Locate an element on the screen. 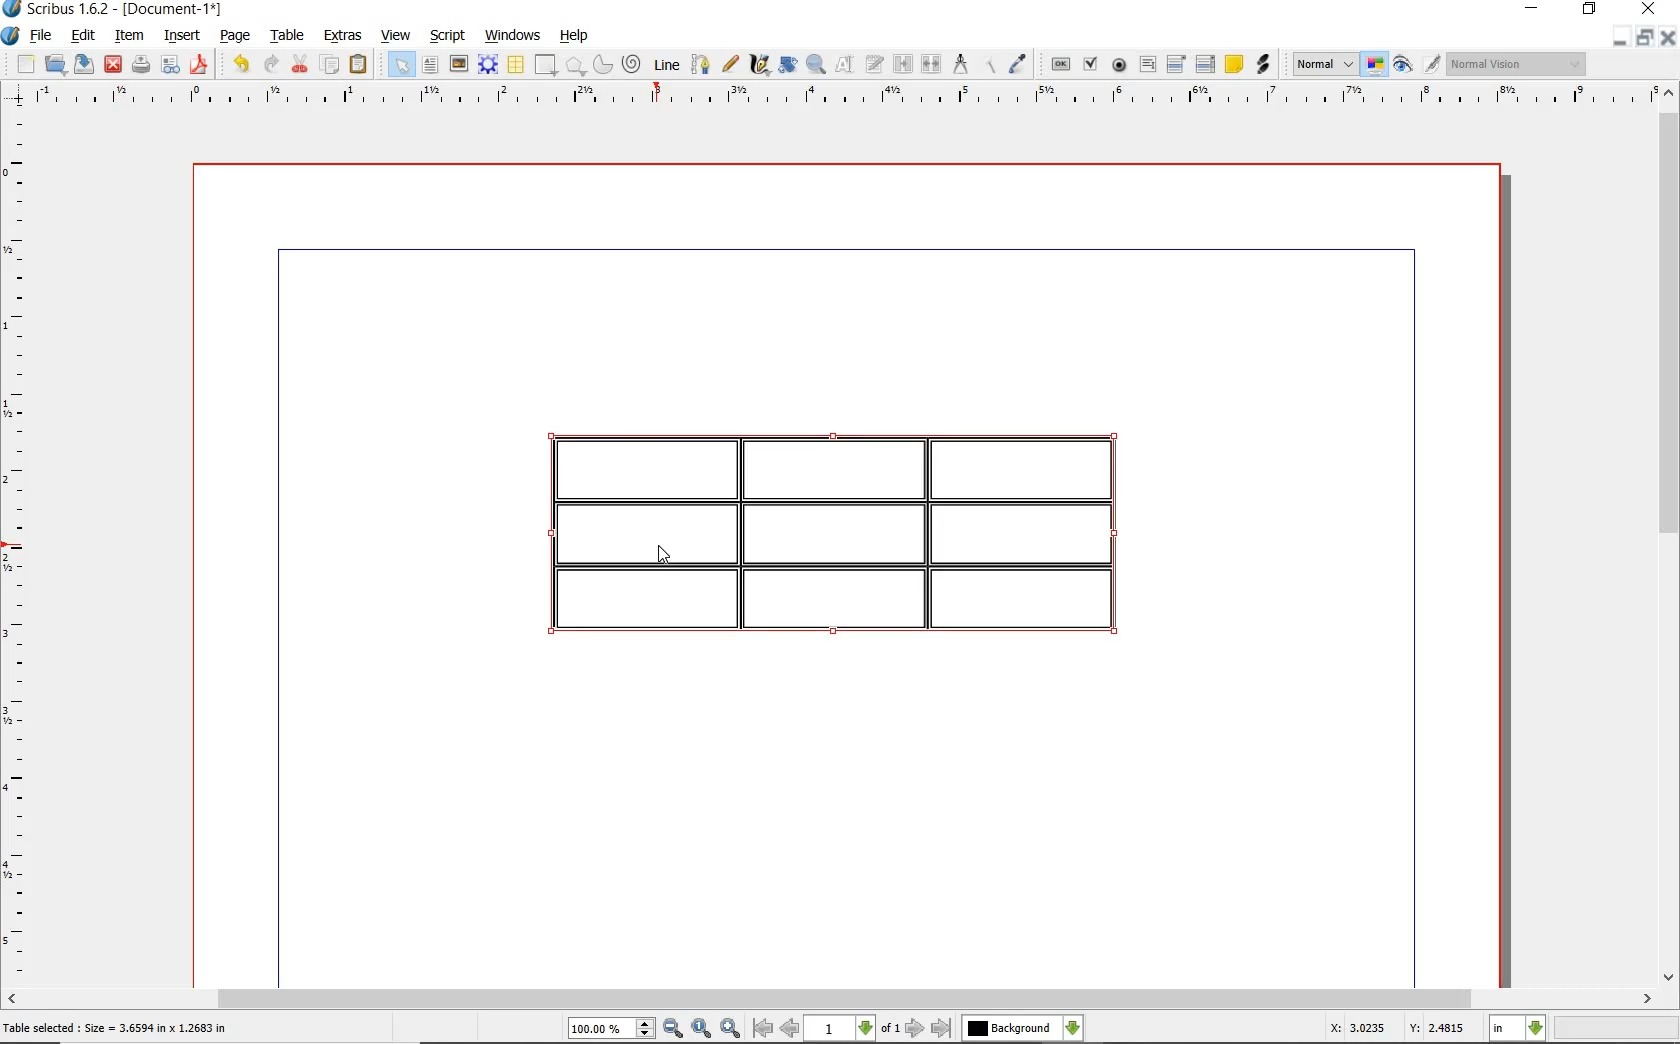 This screenshot has width=1680, height=1044. MINIMIZE is located at coordinates (1531, 9).